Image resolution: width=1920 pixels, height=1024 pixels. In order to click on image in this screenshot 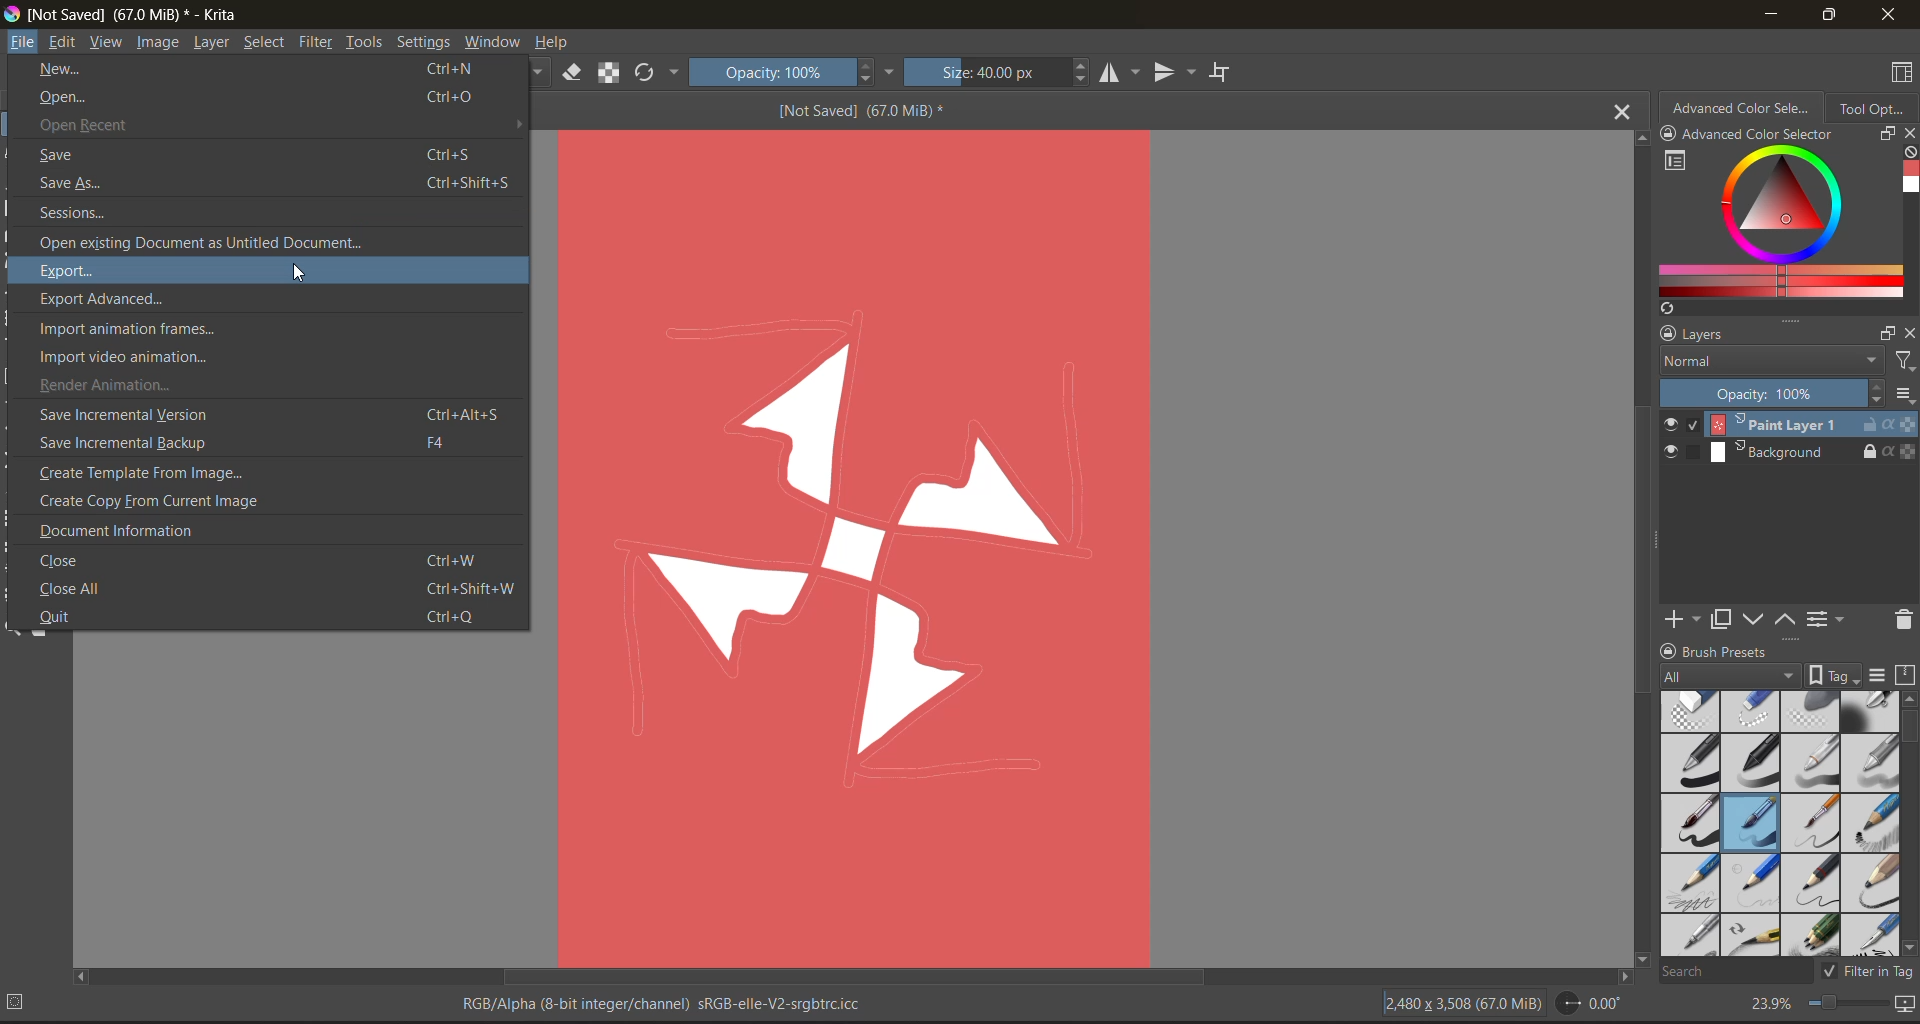, I will do `click(159, 43)`.